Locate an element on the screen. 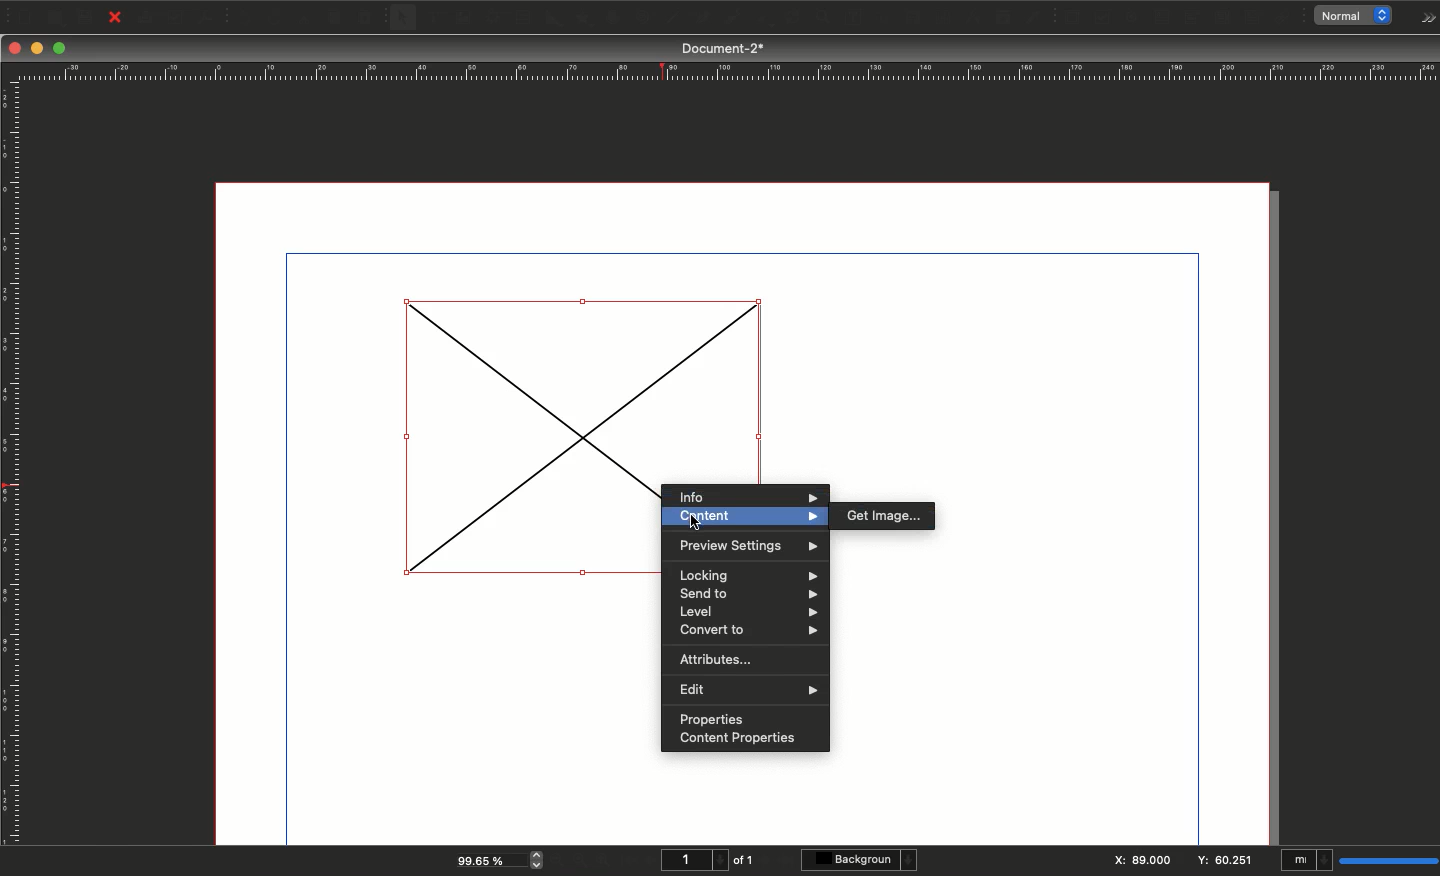  Level is located at coordinates (747, 612).